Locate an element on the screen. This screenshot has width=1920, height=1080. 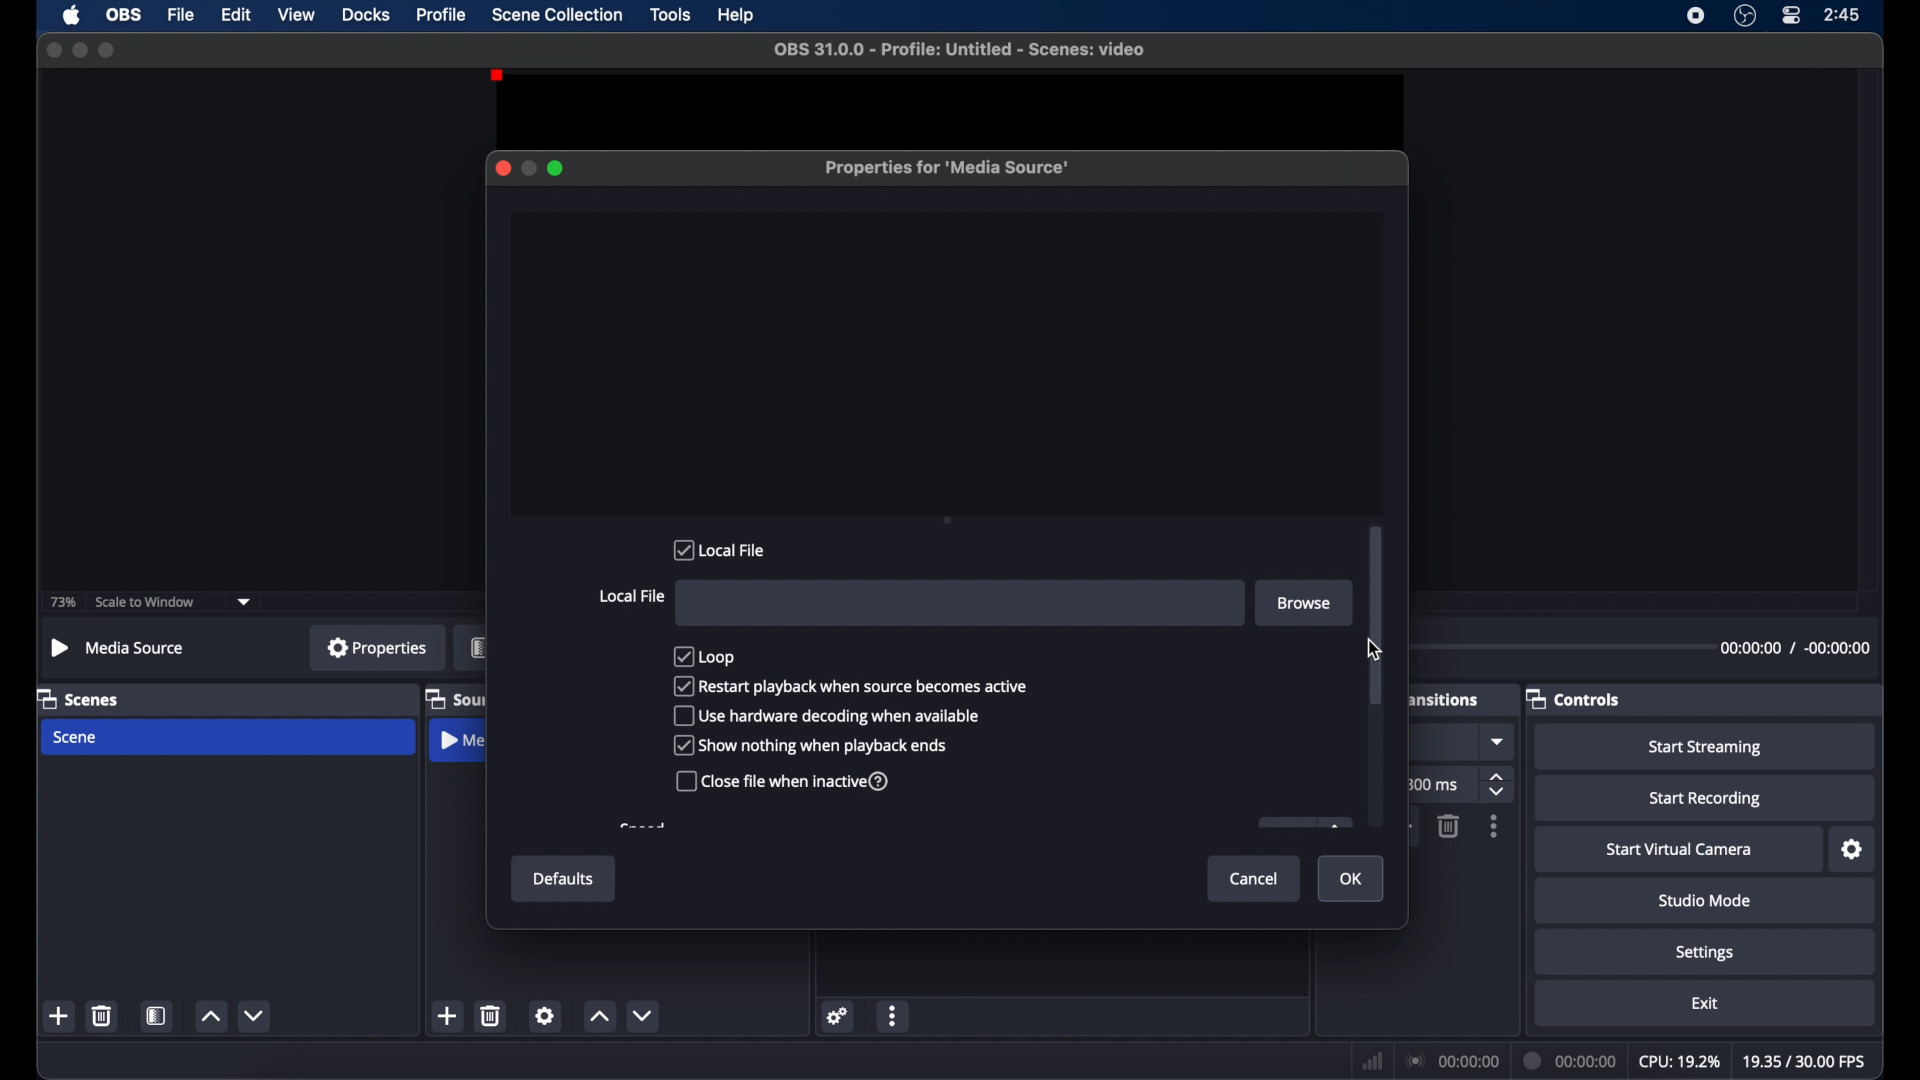
scale to window is located at coordinates (148, 602).